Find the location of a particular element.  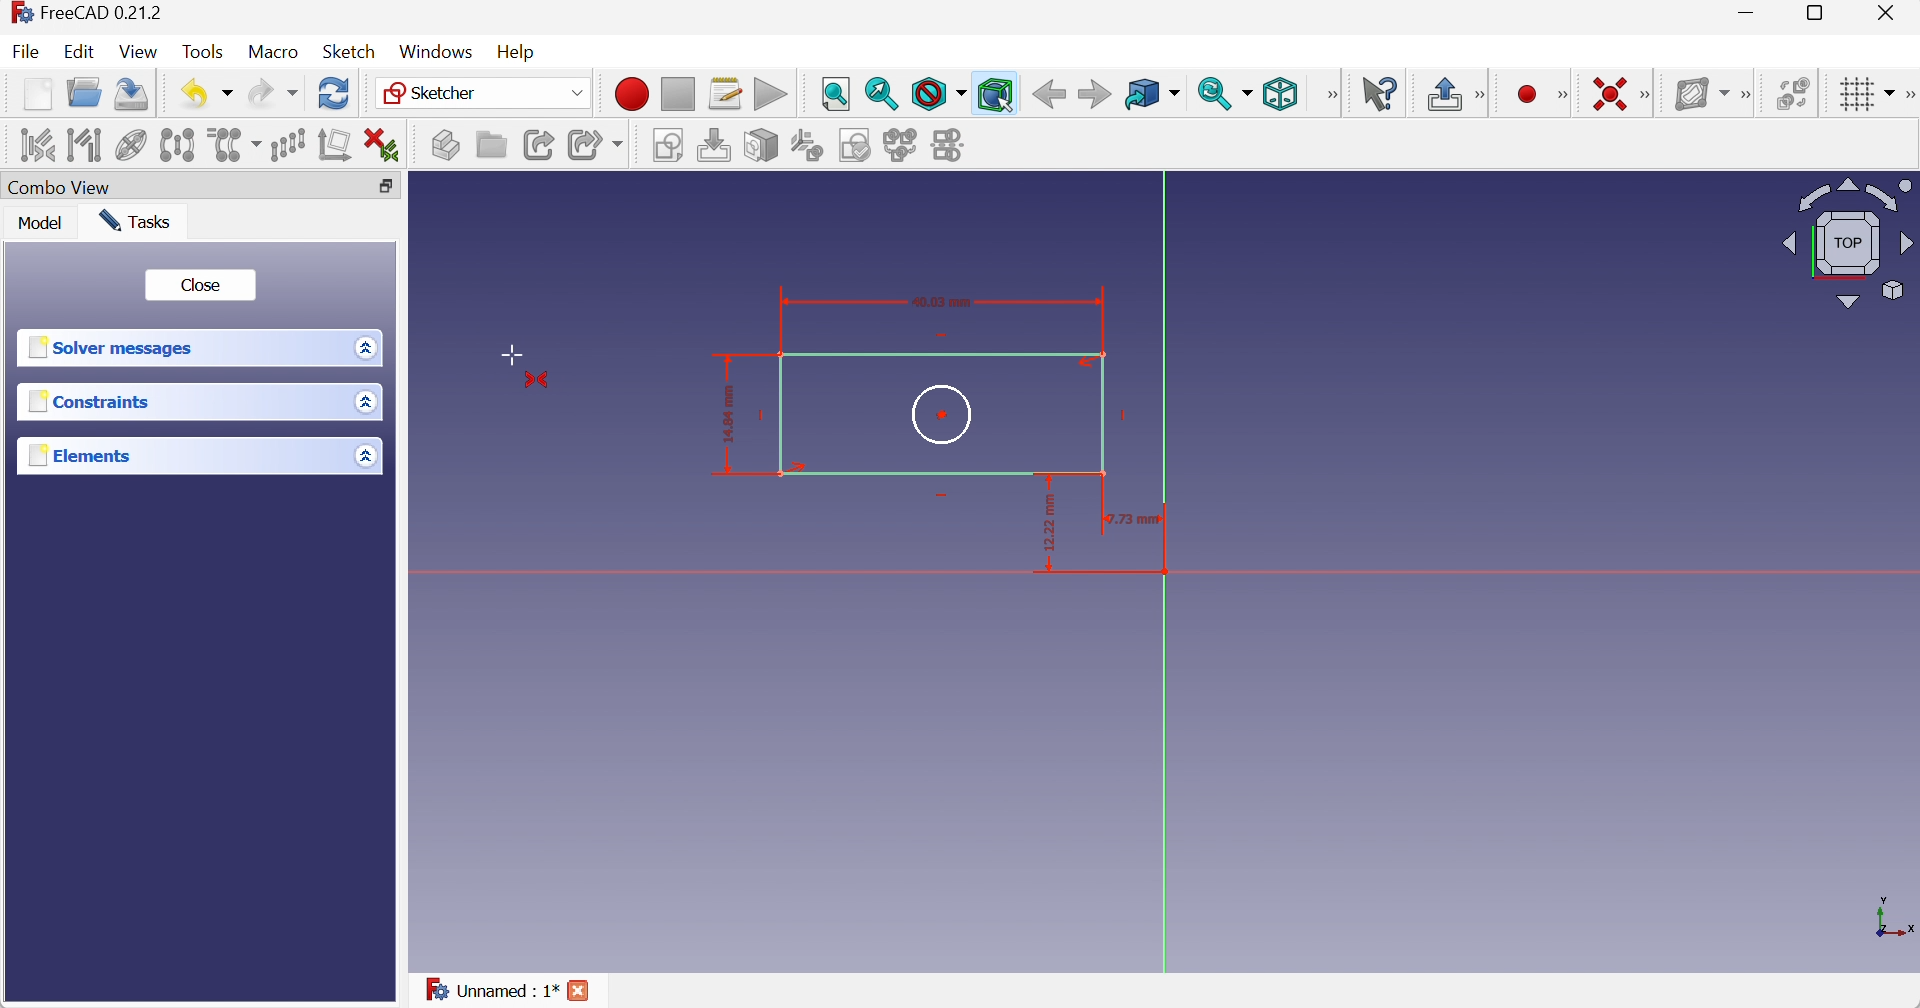

Undo is located at coordinates (210, 95).